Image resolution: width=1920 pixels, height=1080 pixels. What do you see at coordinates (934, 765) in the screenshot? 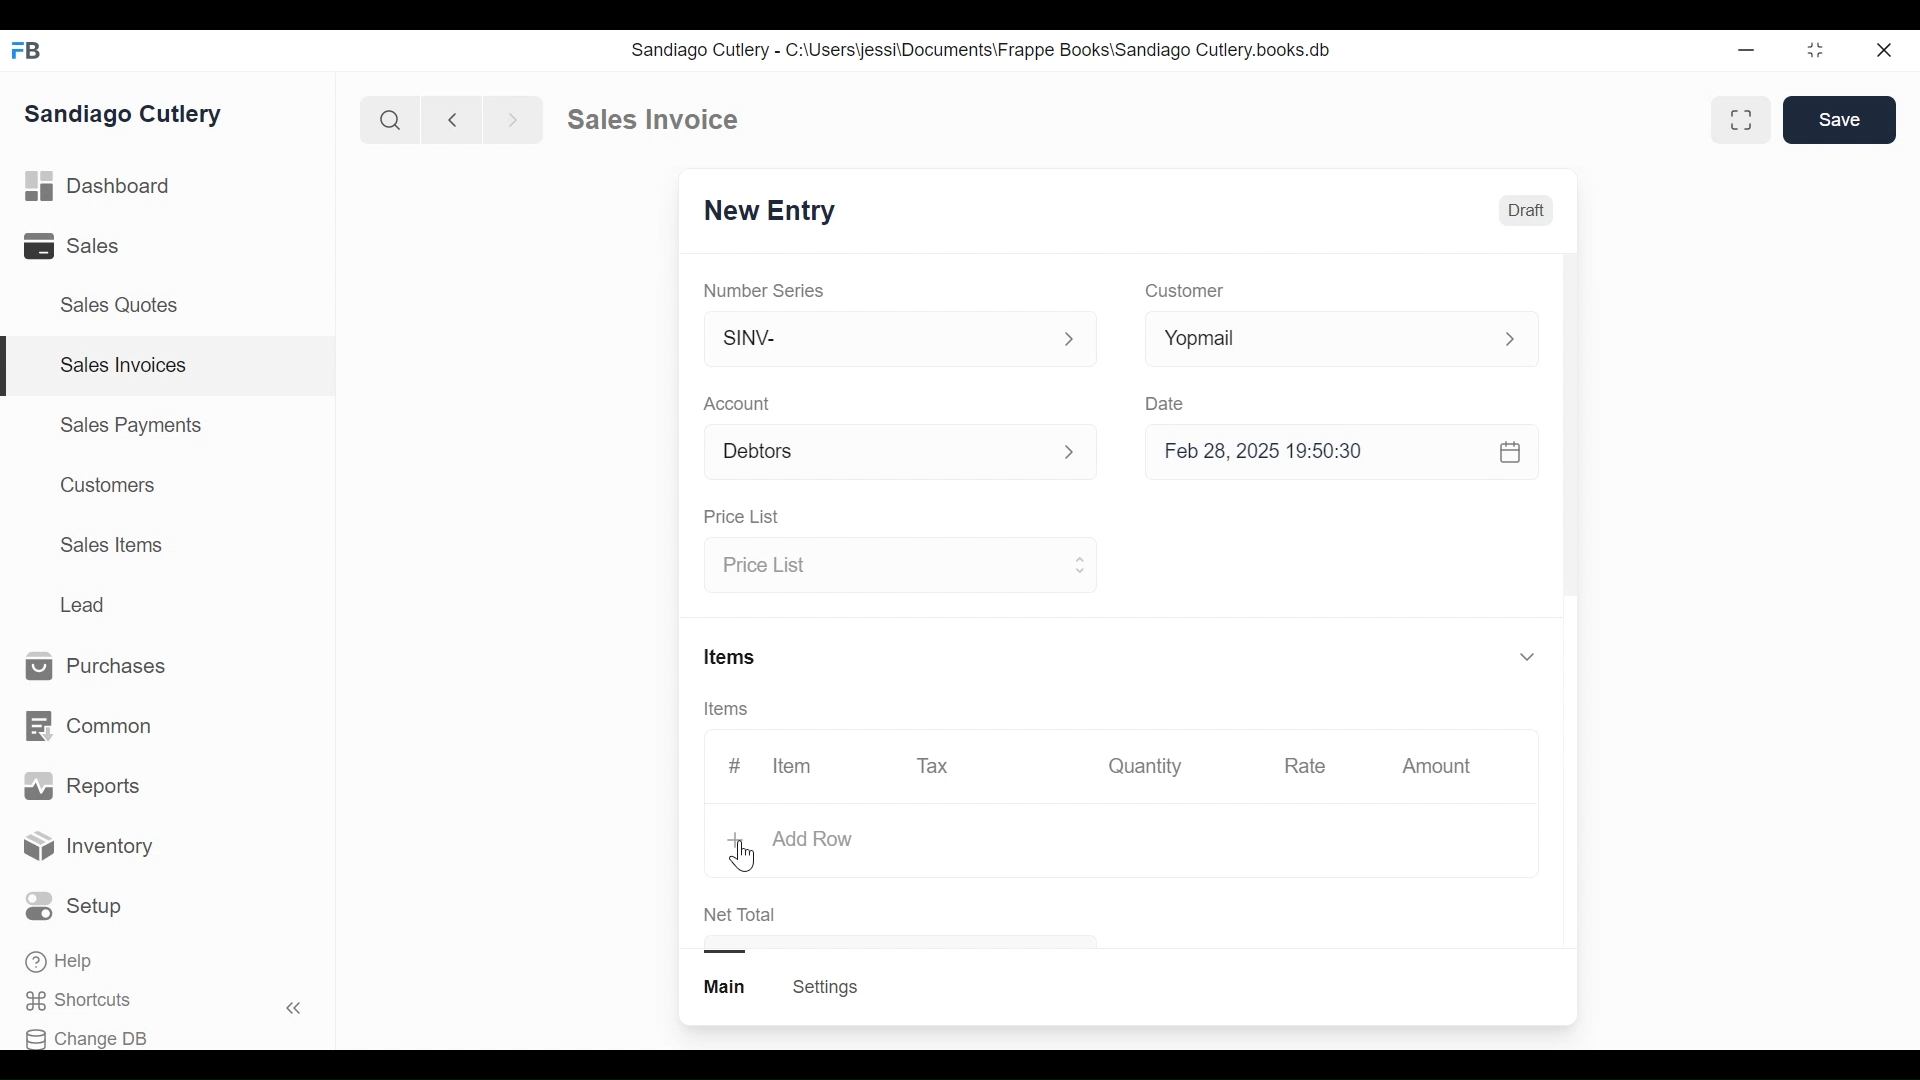
I see `Tax` at bounding box center [934, 765].